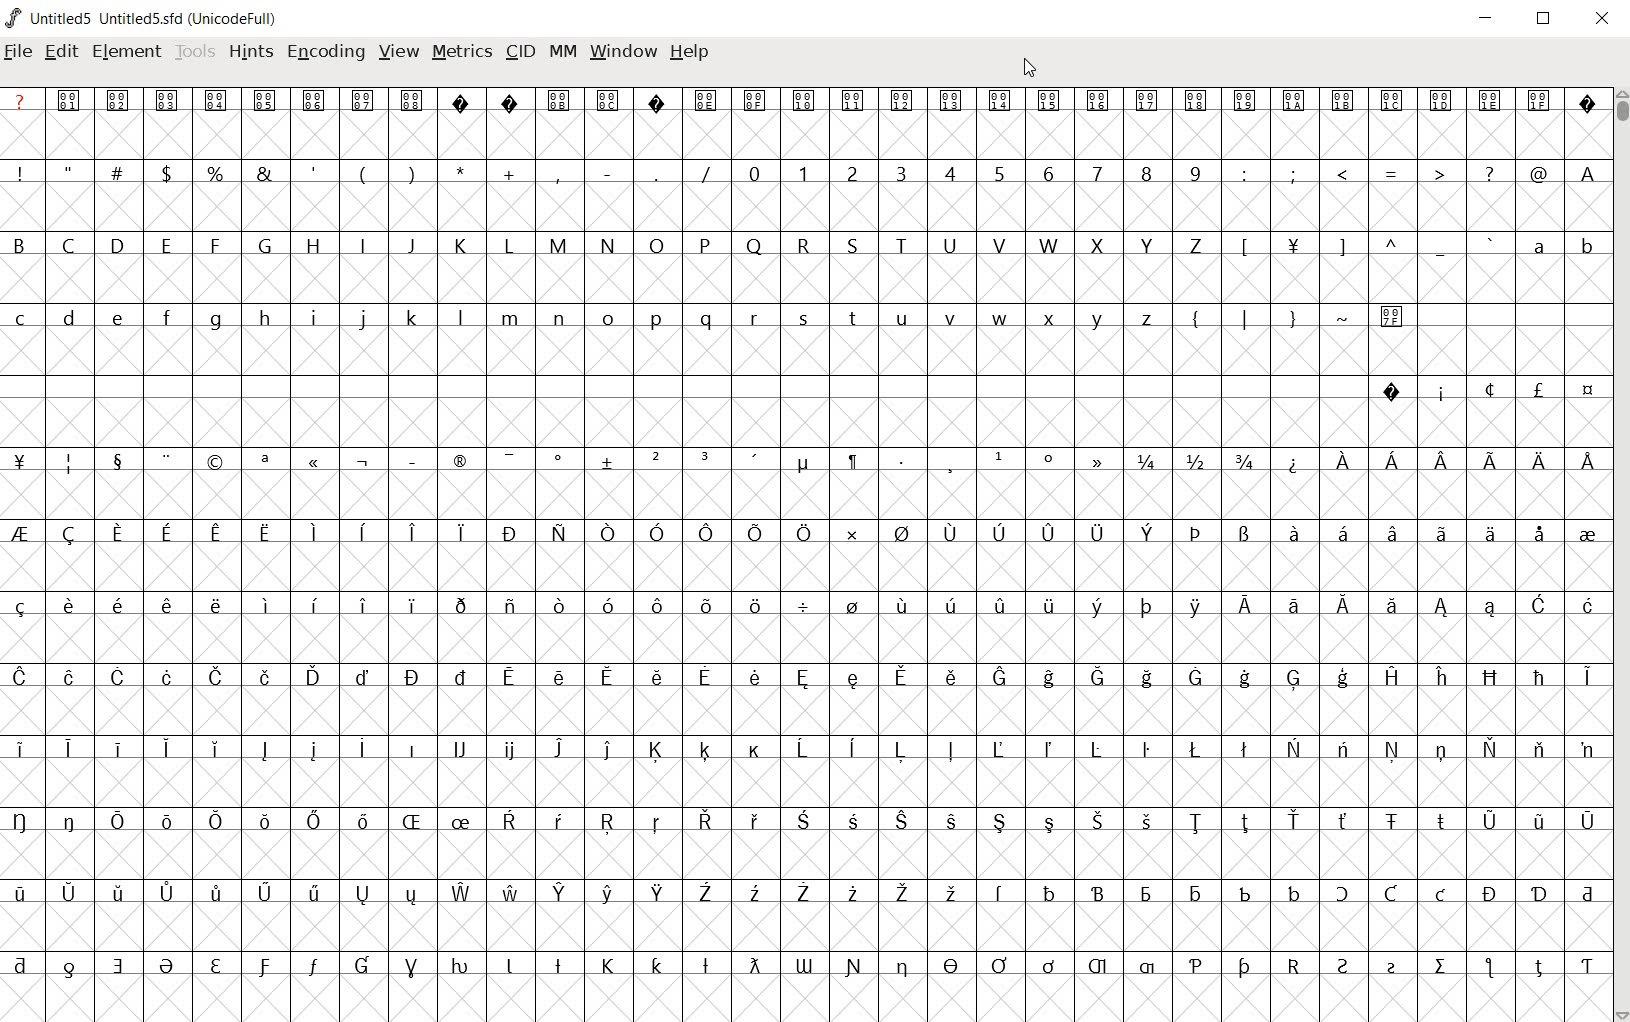 The image size is (1630, 1022). Describe the element at coordinates (803, 746) in the screenshot. I see `Symbol` at that location.